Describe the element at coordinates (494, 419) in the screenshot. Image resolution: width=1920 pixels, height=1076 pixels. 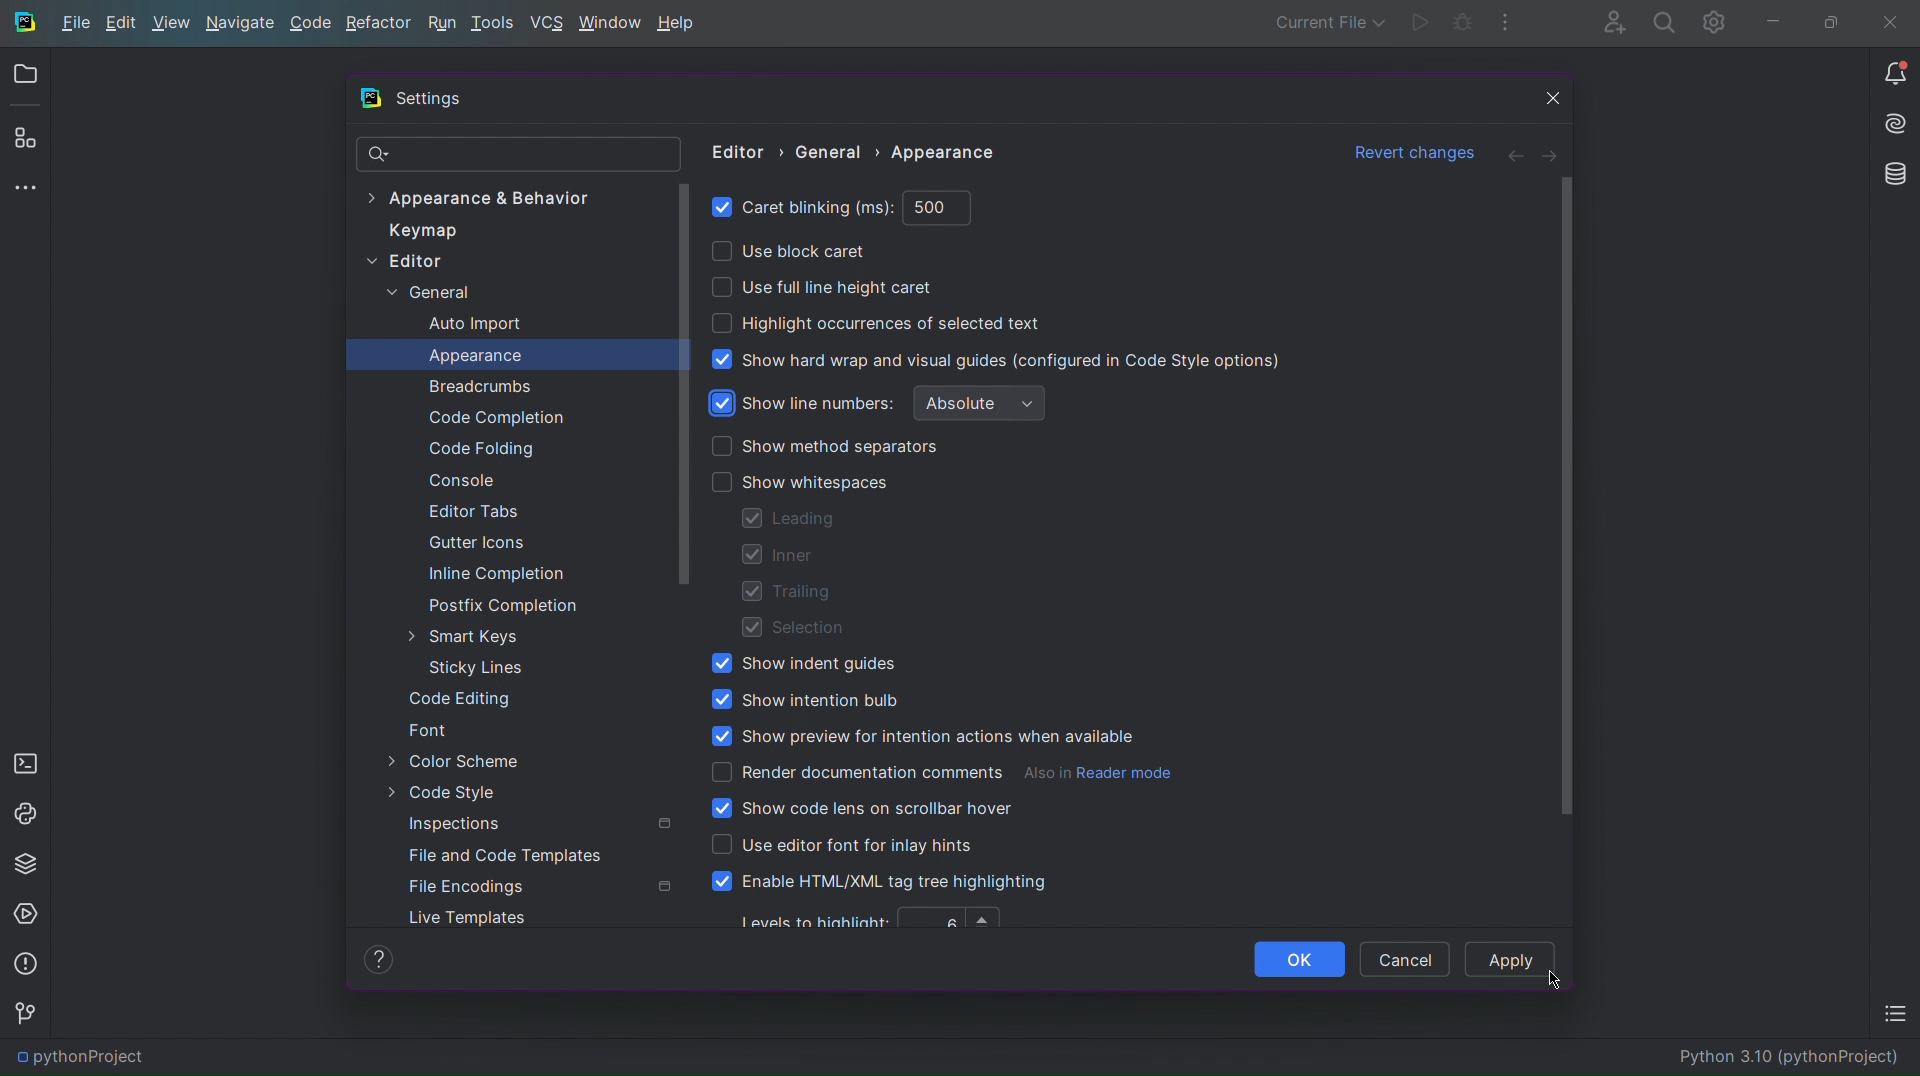
I see `Code Completion` at that location.